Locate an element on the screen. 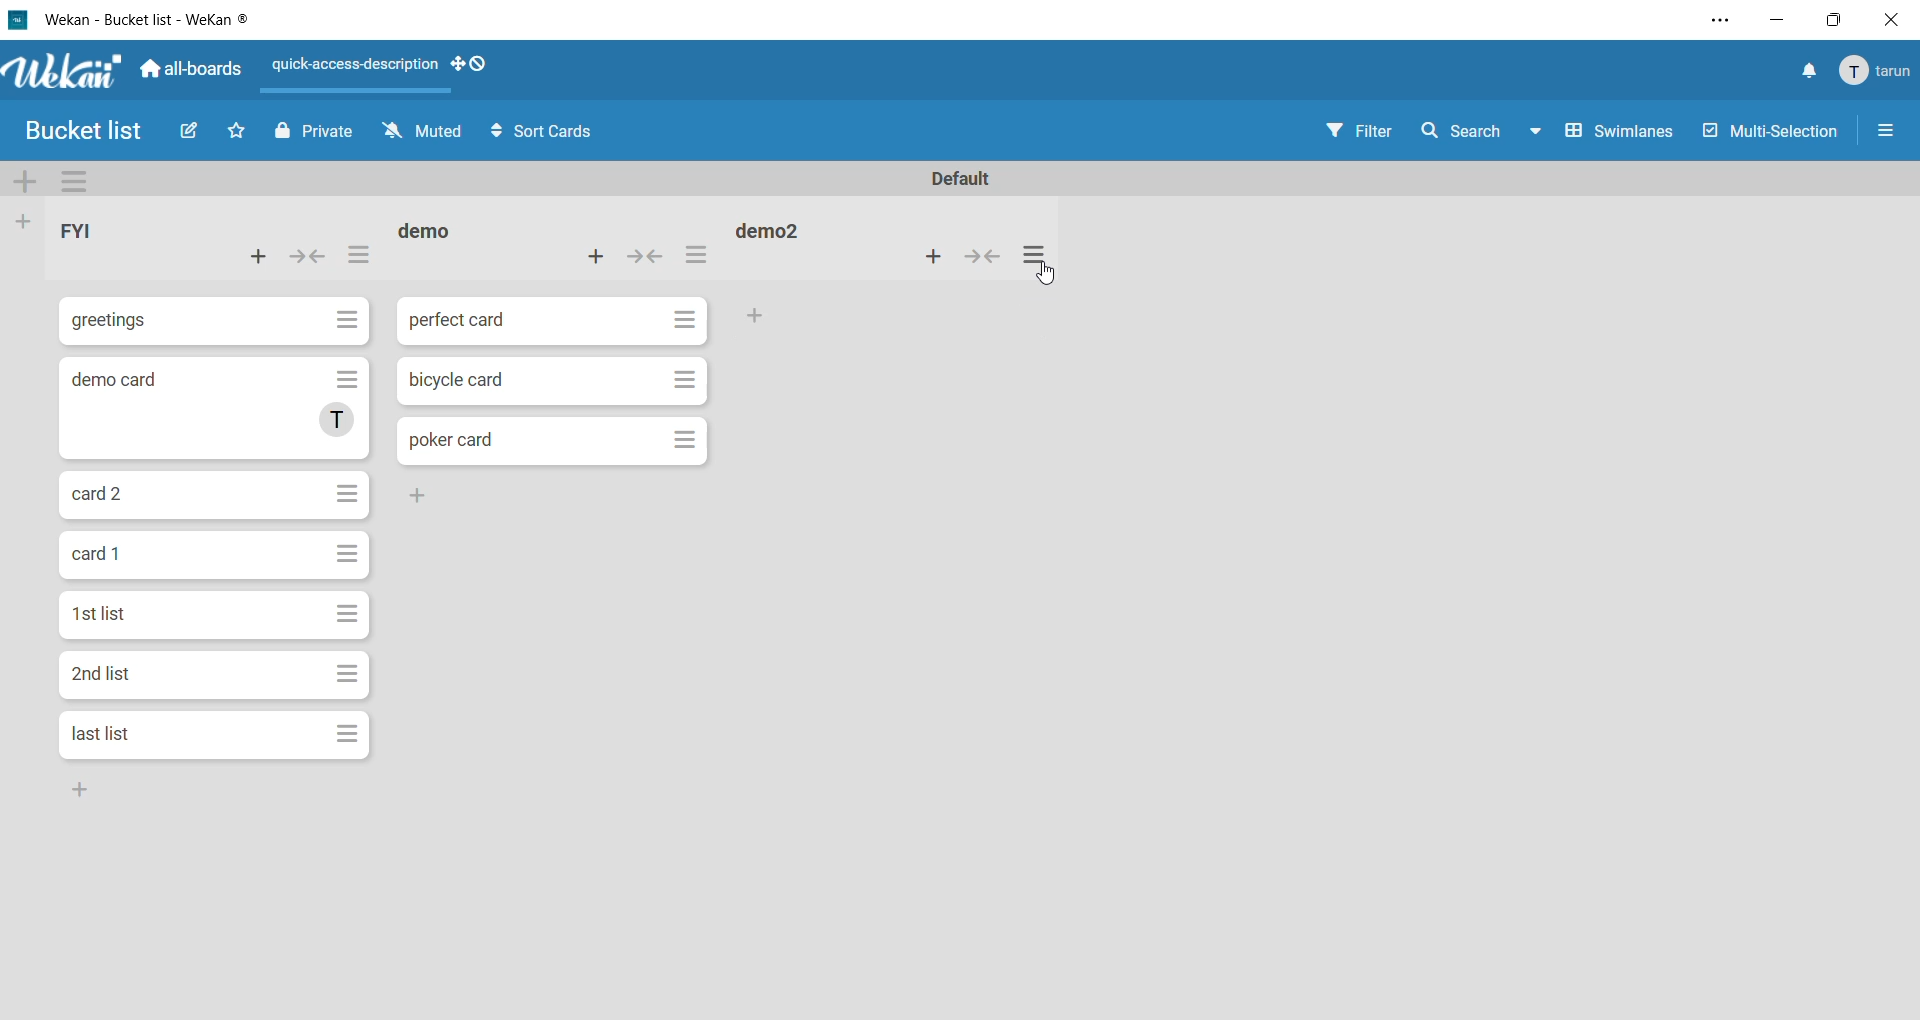 The width and height of the screenshot is (1920, 1020). app logo Wekan is located at coordinates (64, 73).